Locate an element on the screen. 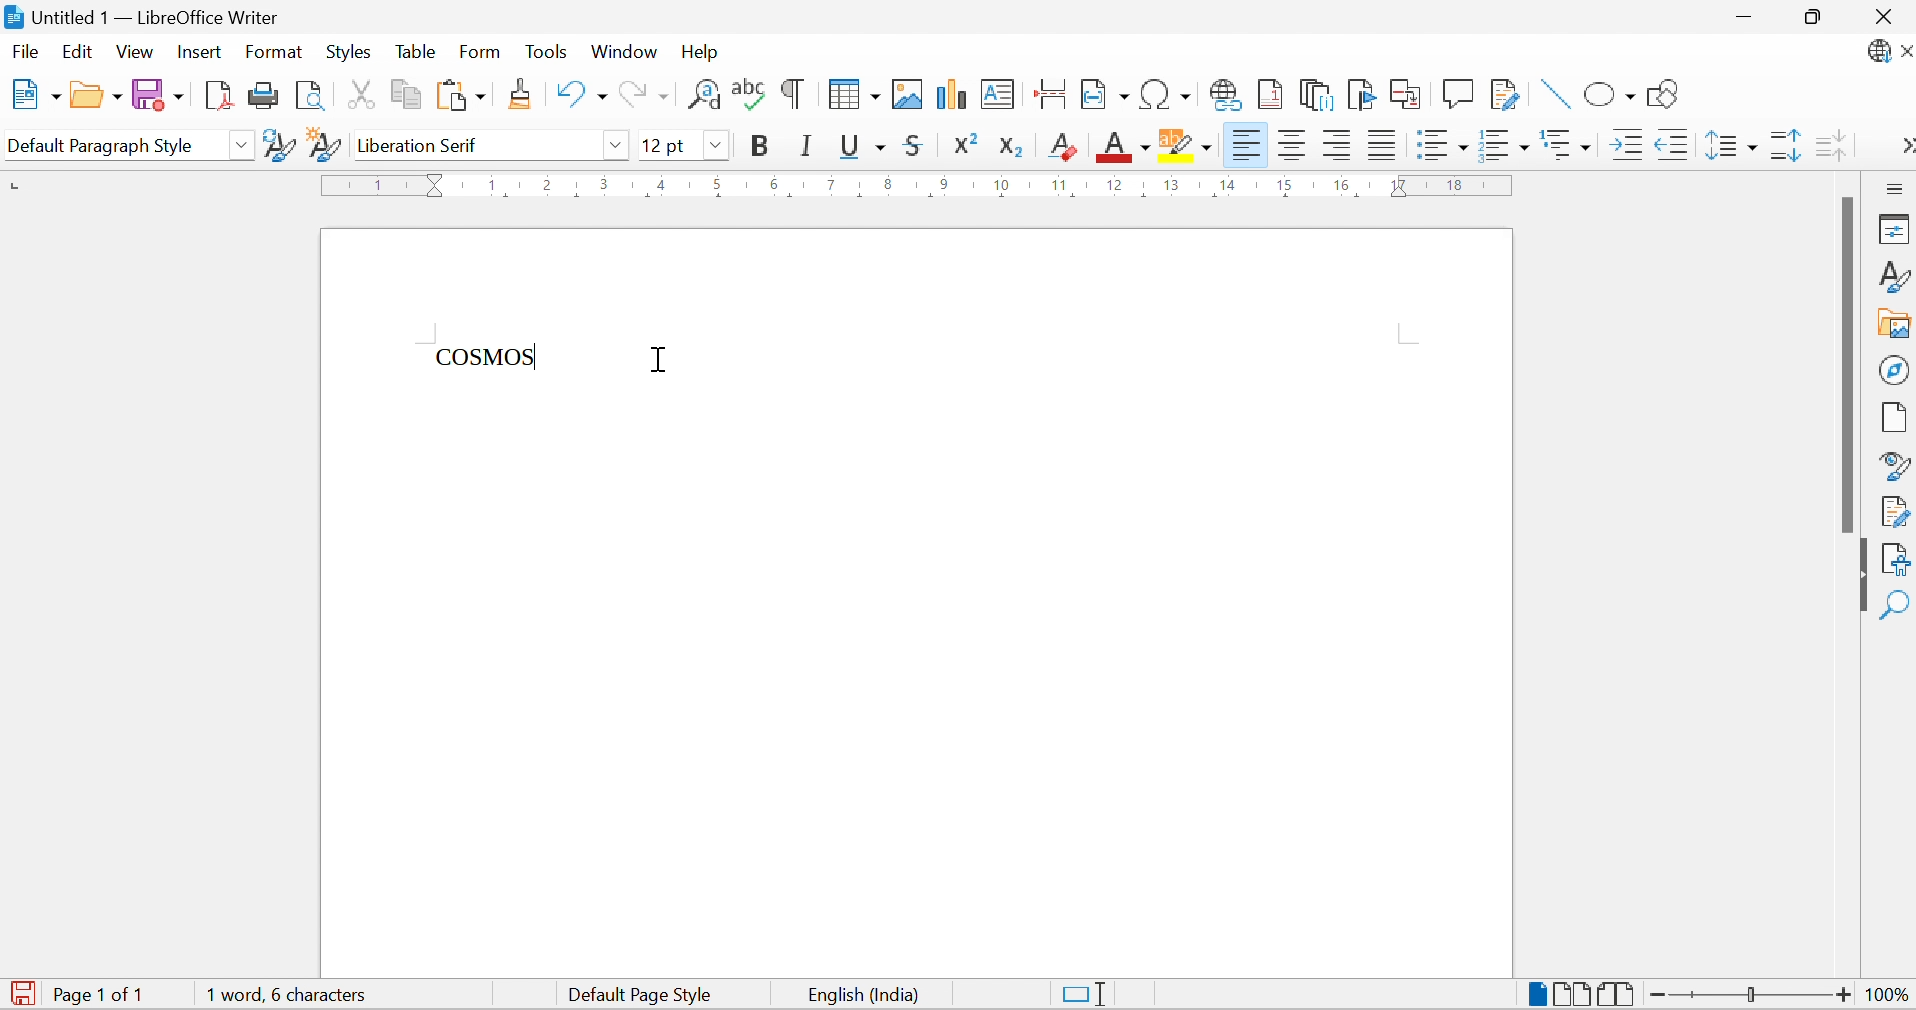 This screenshot has height=1010, width=1916. Align Left is located at coordinates (1246, 145).